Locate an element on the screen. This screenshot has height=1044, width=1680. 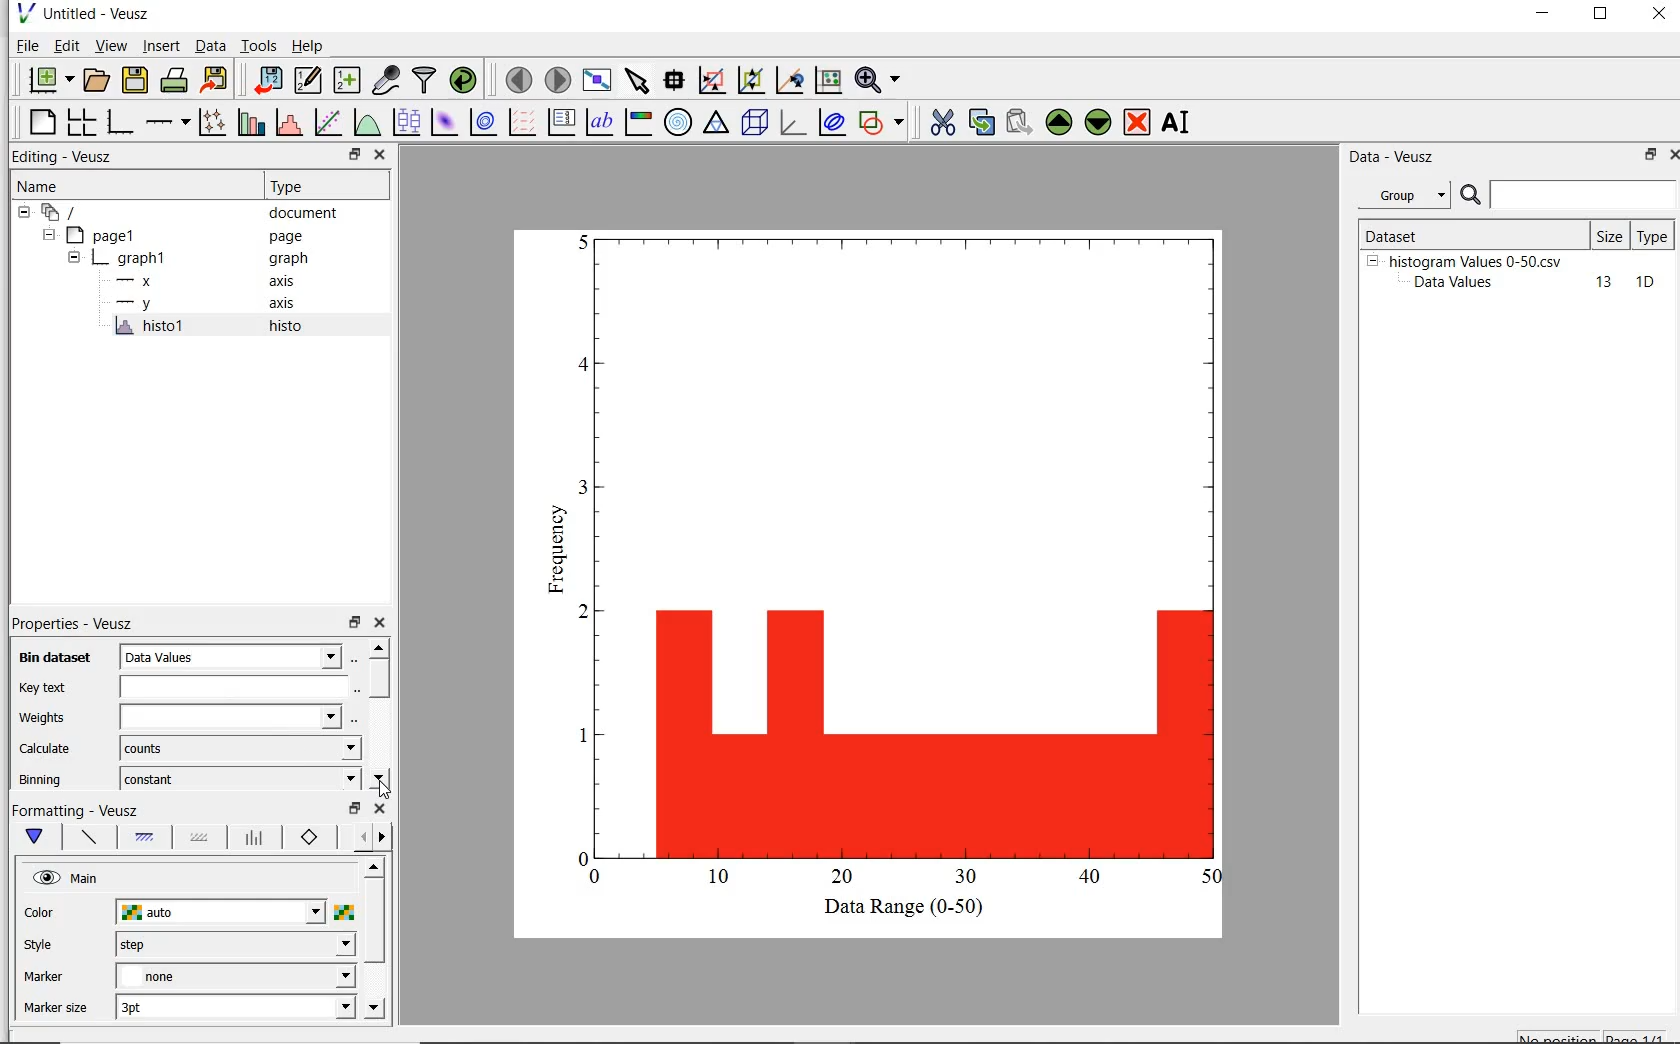
13 is located at coordinates (1595, 283).